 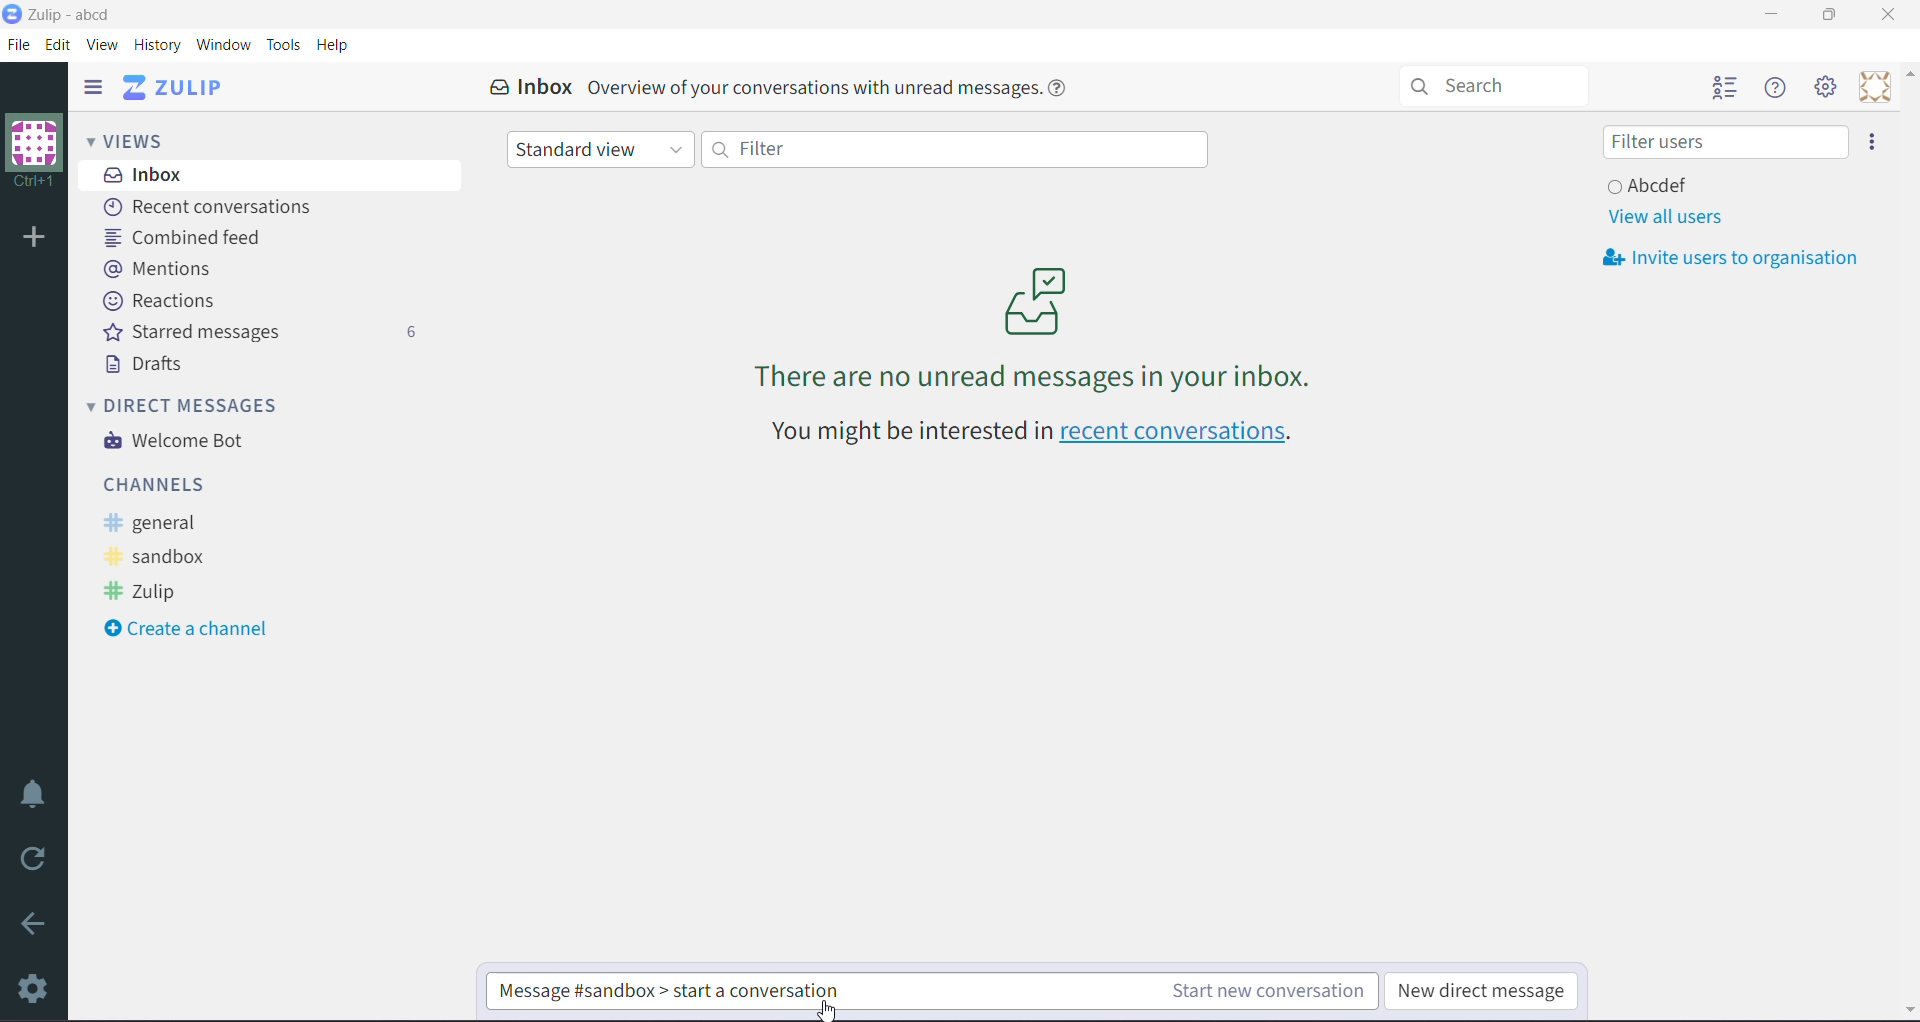 I want to click on Help, so click(x=333, y=45).